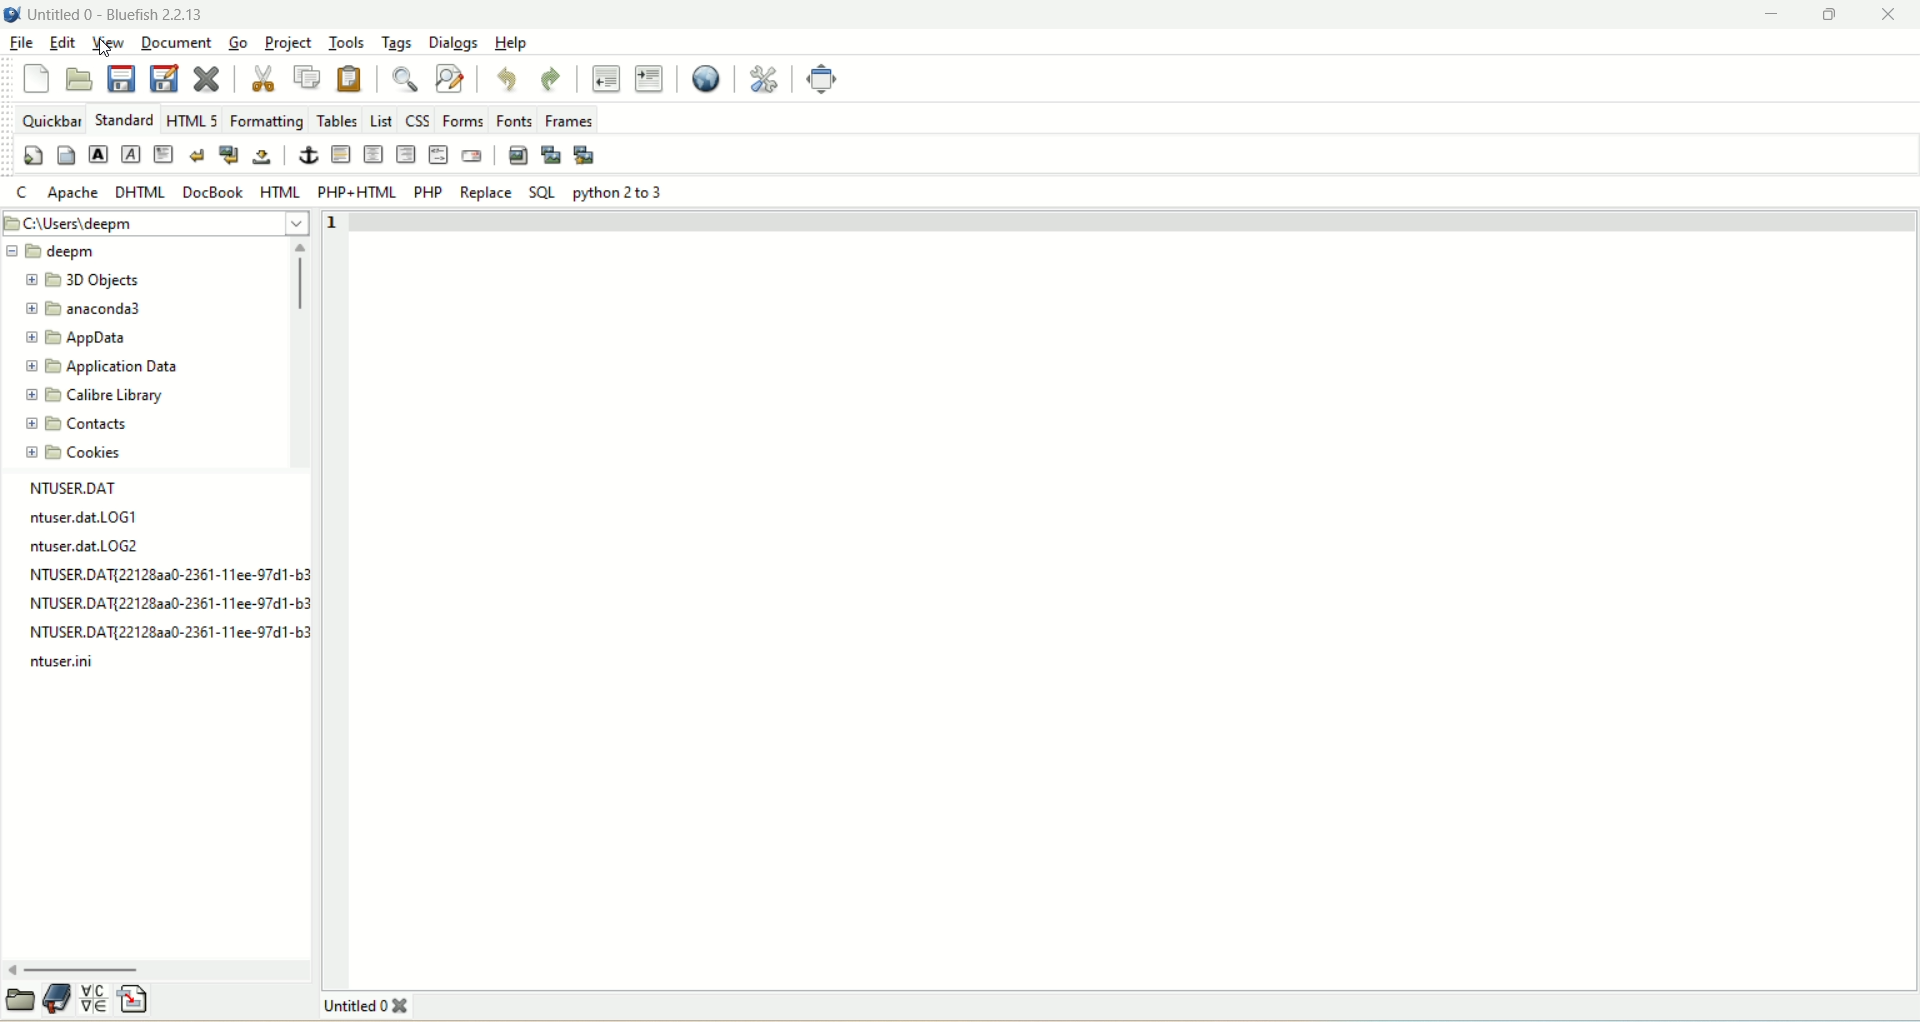  Describe the element at coordinates (452, 42) in the screenshot. I see `dialogs` at that location.